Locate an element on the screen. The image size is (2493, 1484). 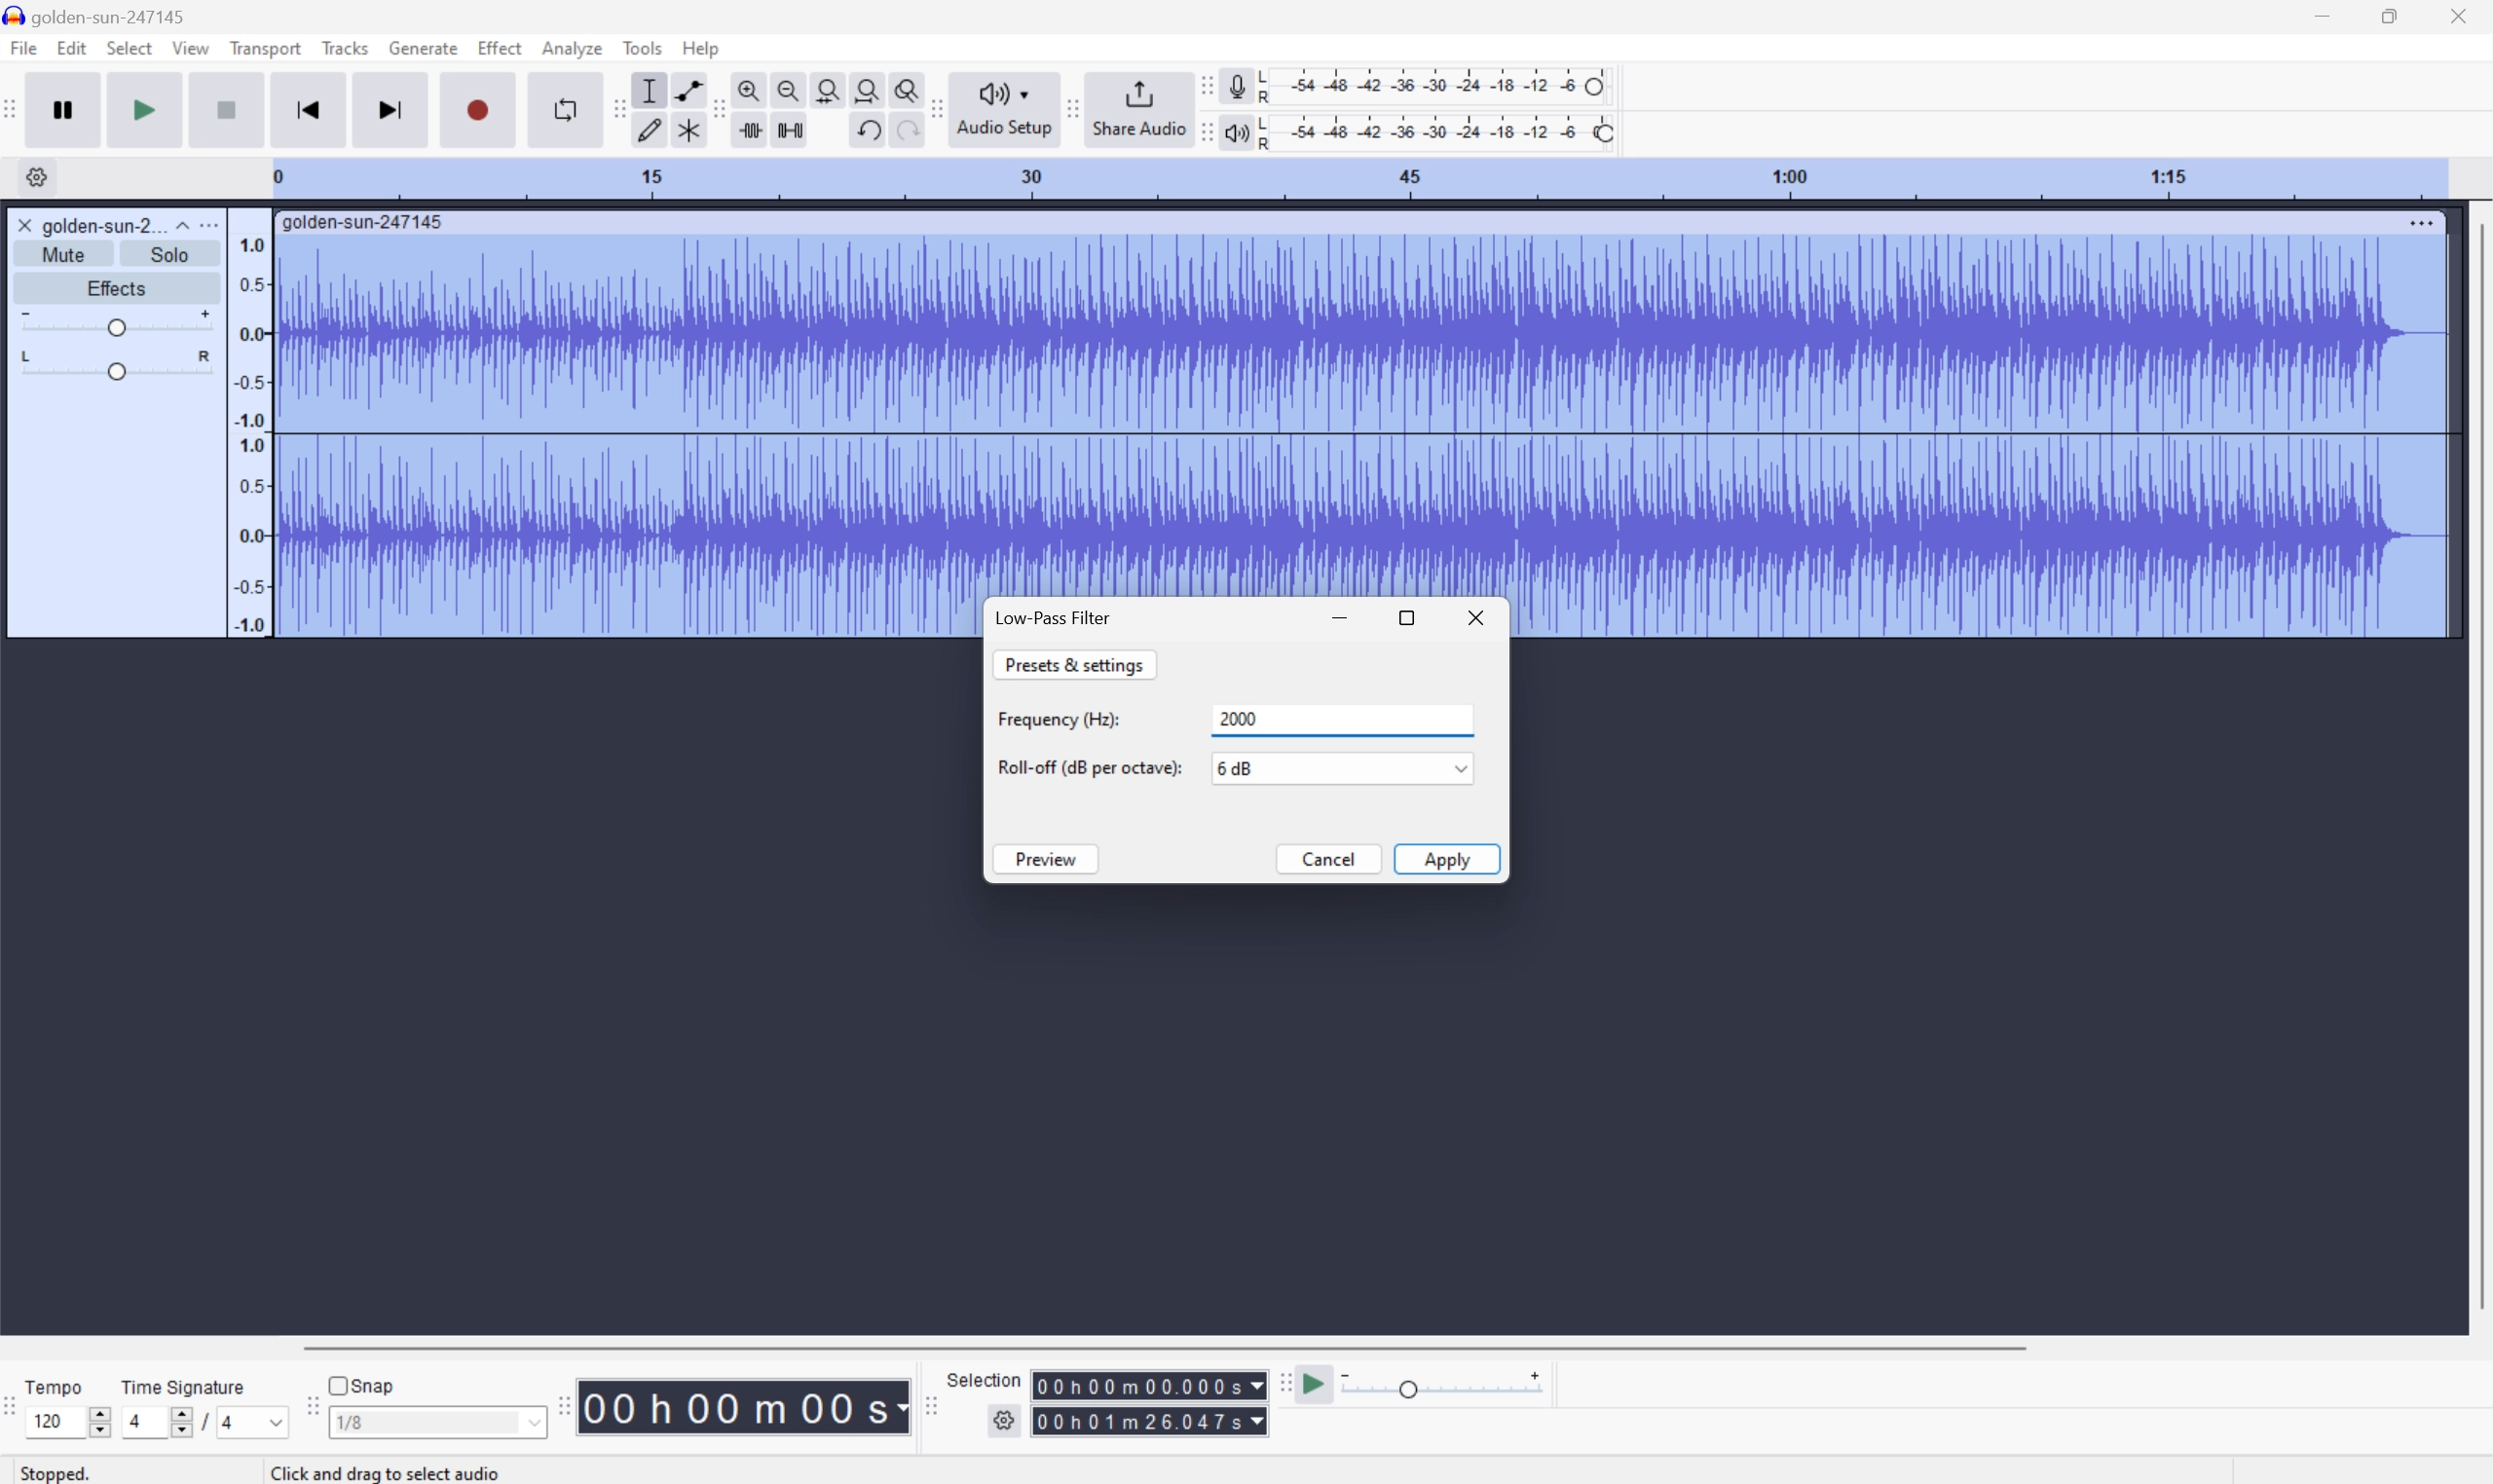
Silence audio selection is located at coordinates (790, 130).